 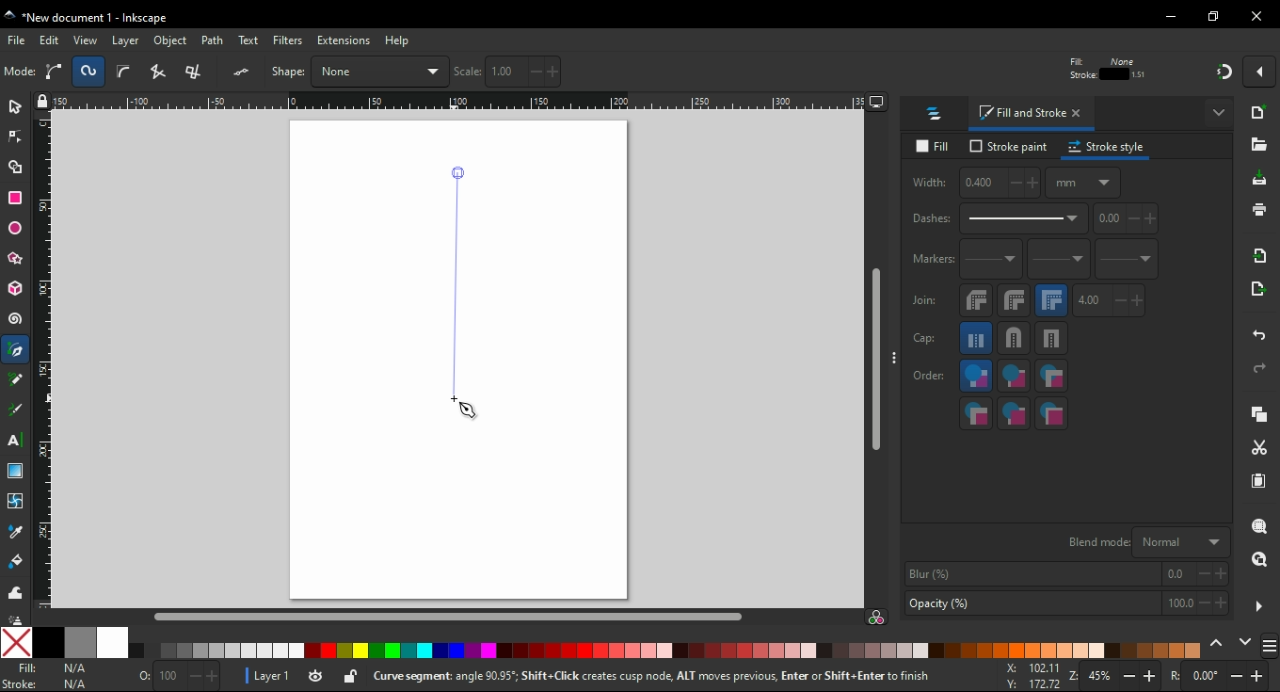 I want to click on dropper tool, so click(x=17, y=532).